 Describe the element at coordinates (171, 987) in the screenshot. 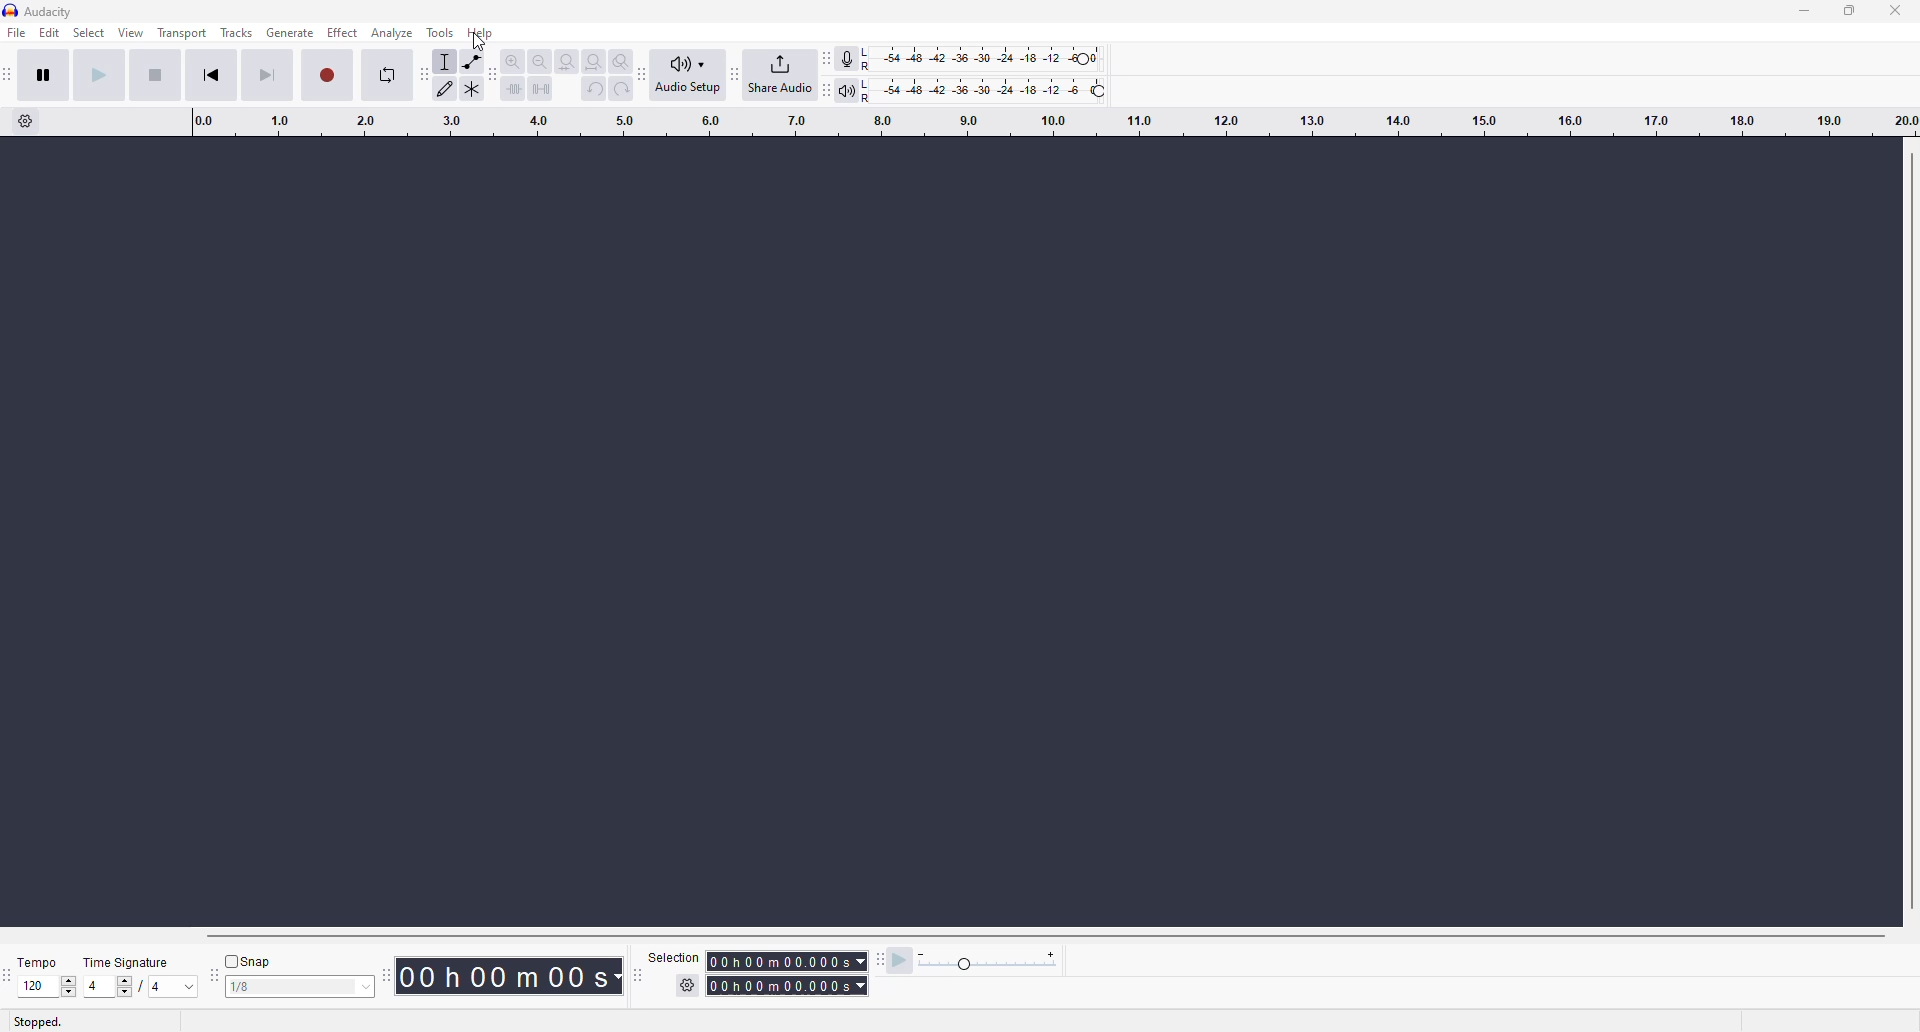

I see `value` at that location.